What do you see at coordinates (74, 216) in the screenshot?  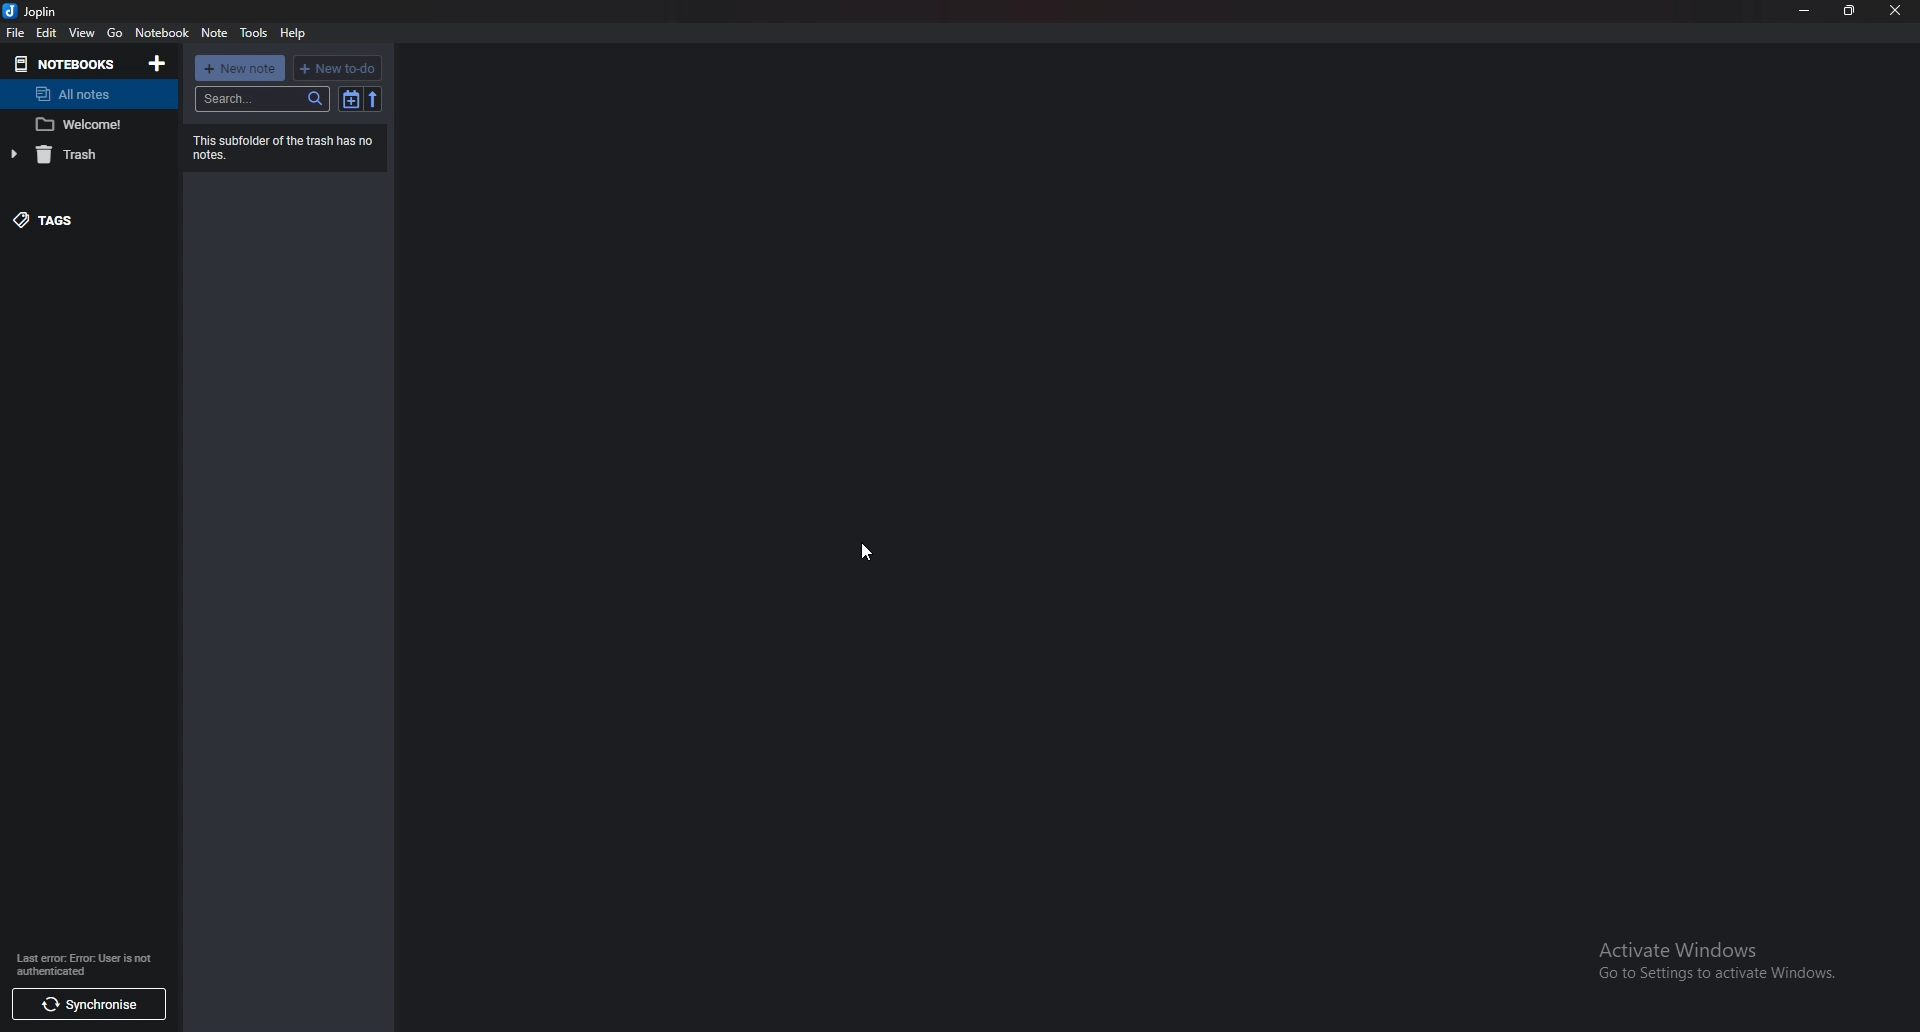 I see `tags` at bounding box center [74, 216].